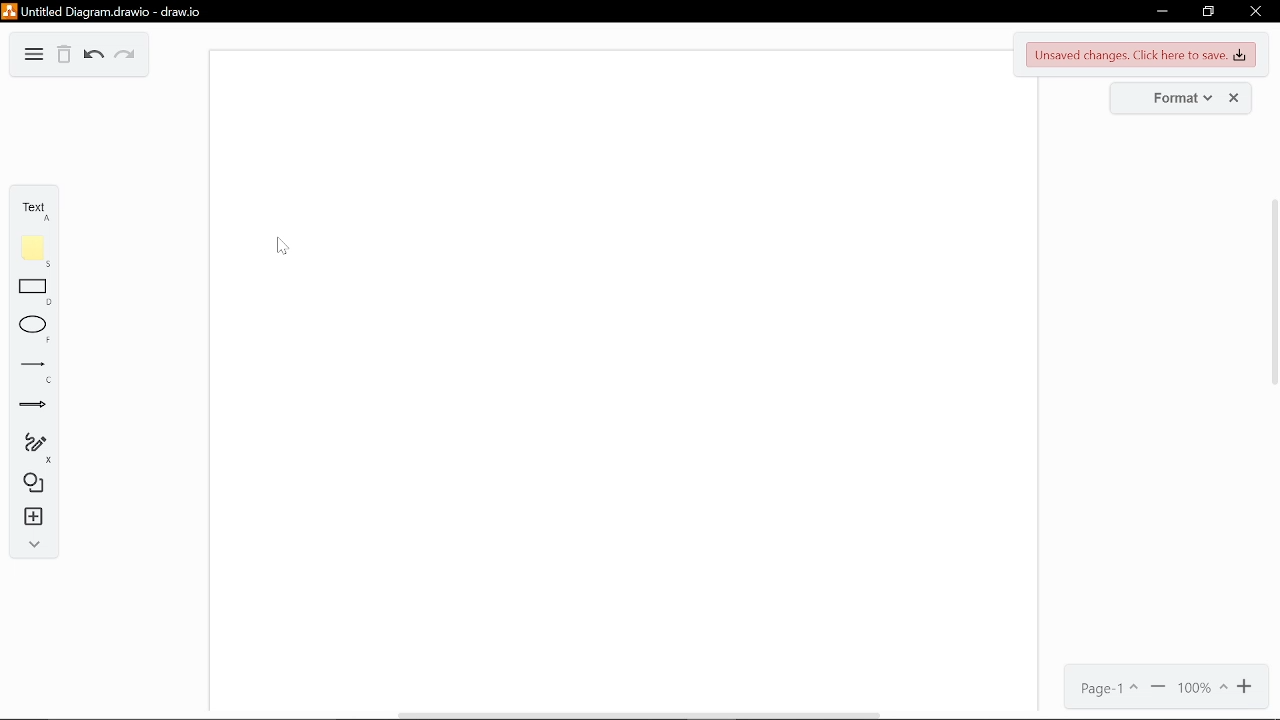  What do you see at coordinates (1103, 688) in the screenshot?
I see `page 1` at bounding box center [1103, 688].